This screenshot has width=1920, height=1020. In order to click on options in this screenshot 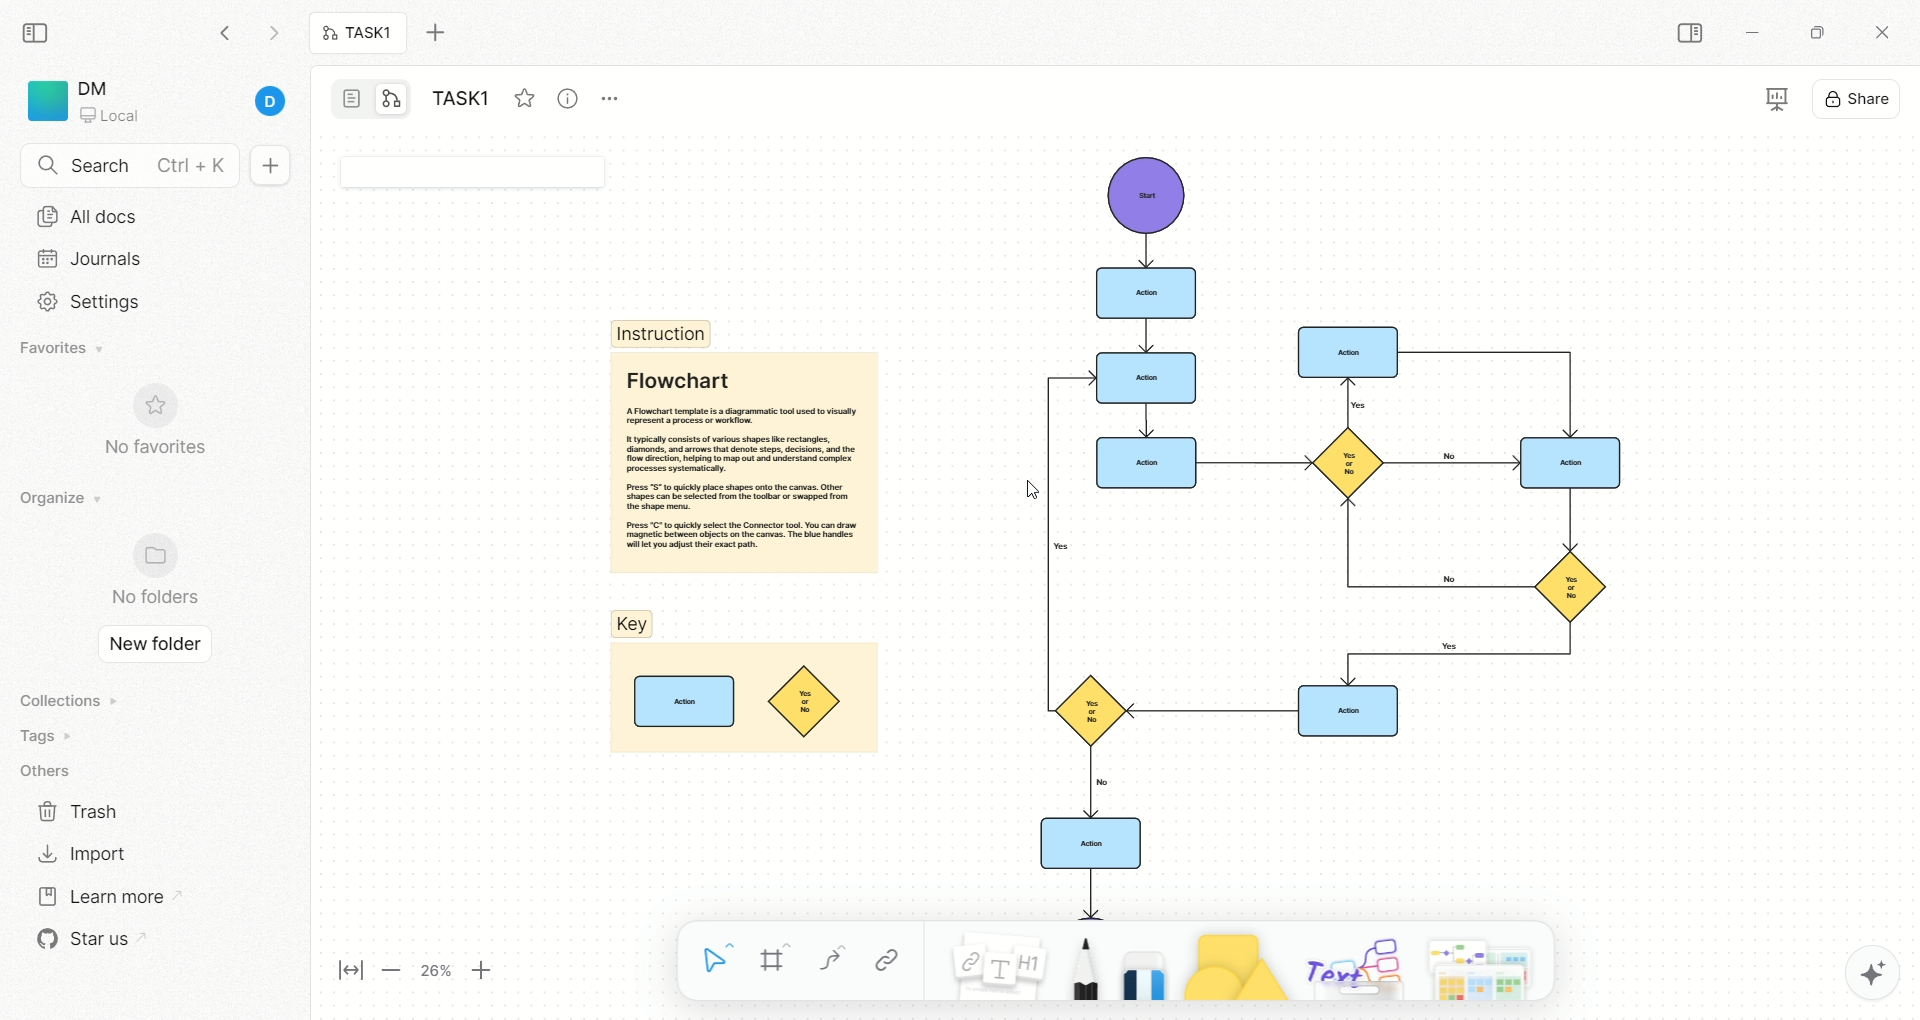, I will do `click(620, 94)`.